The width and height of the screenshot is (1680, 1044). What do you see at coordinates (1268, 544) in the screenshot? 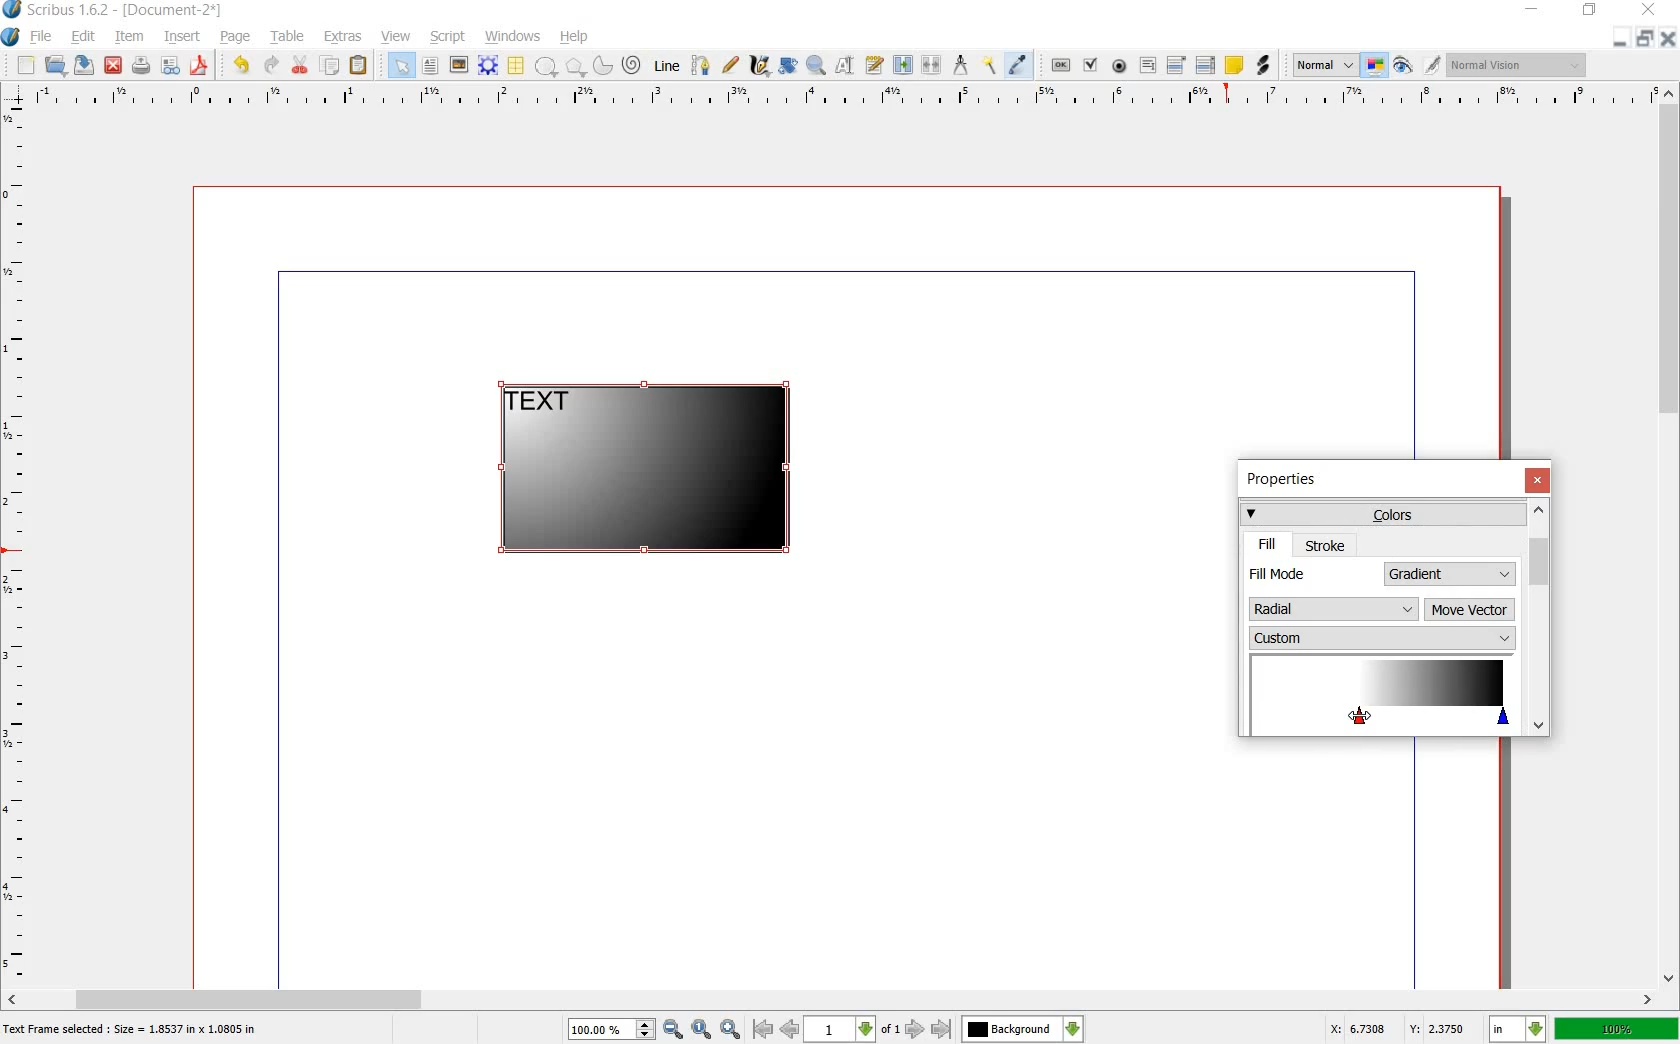
I see `fill` at bounding box center [1268, 544].